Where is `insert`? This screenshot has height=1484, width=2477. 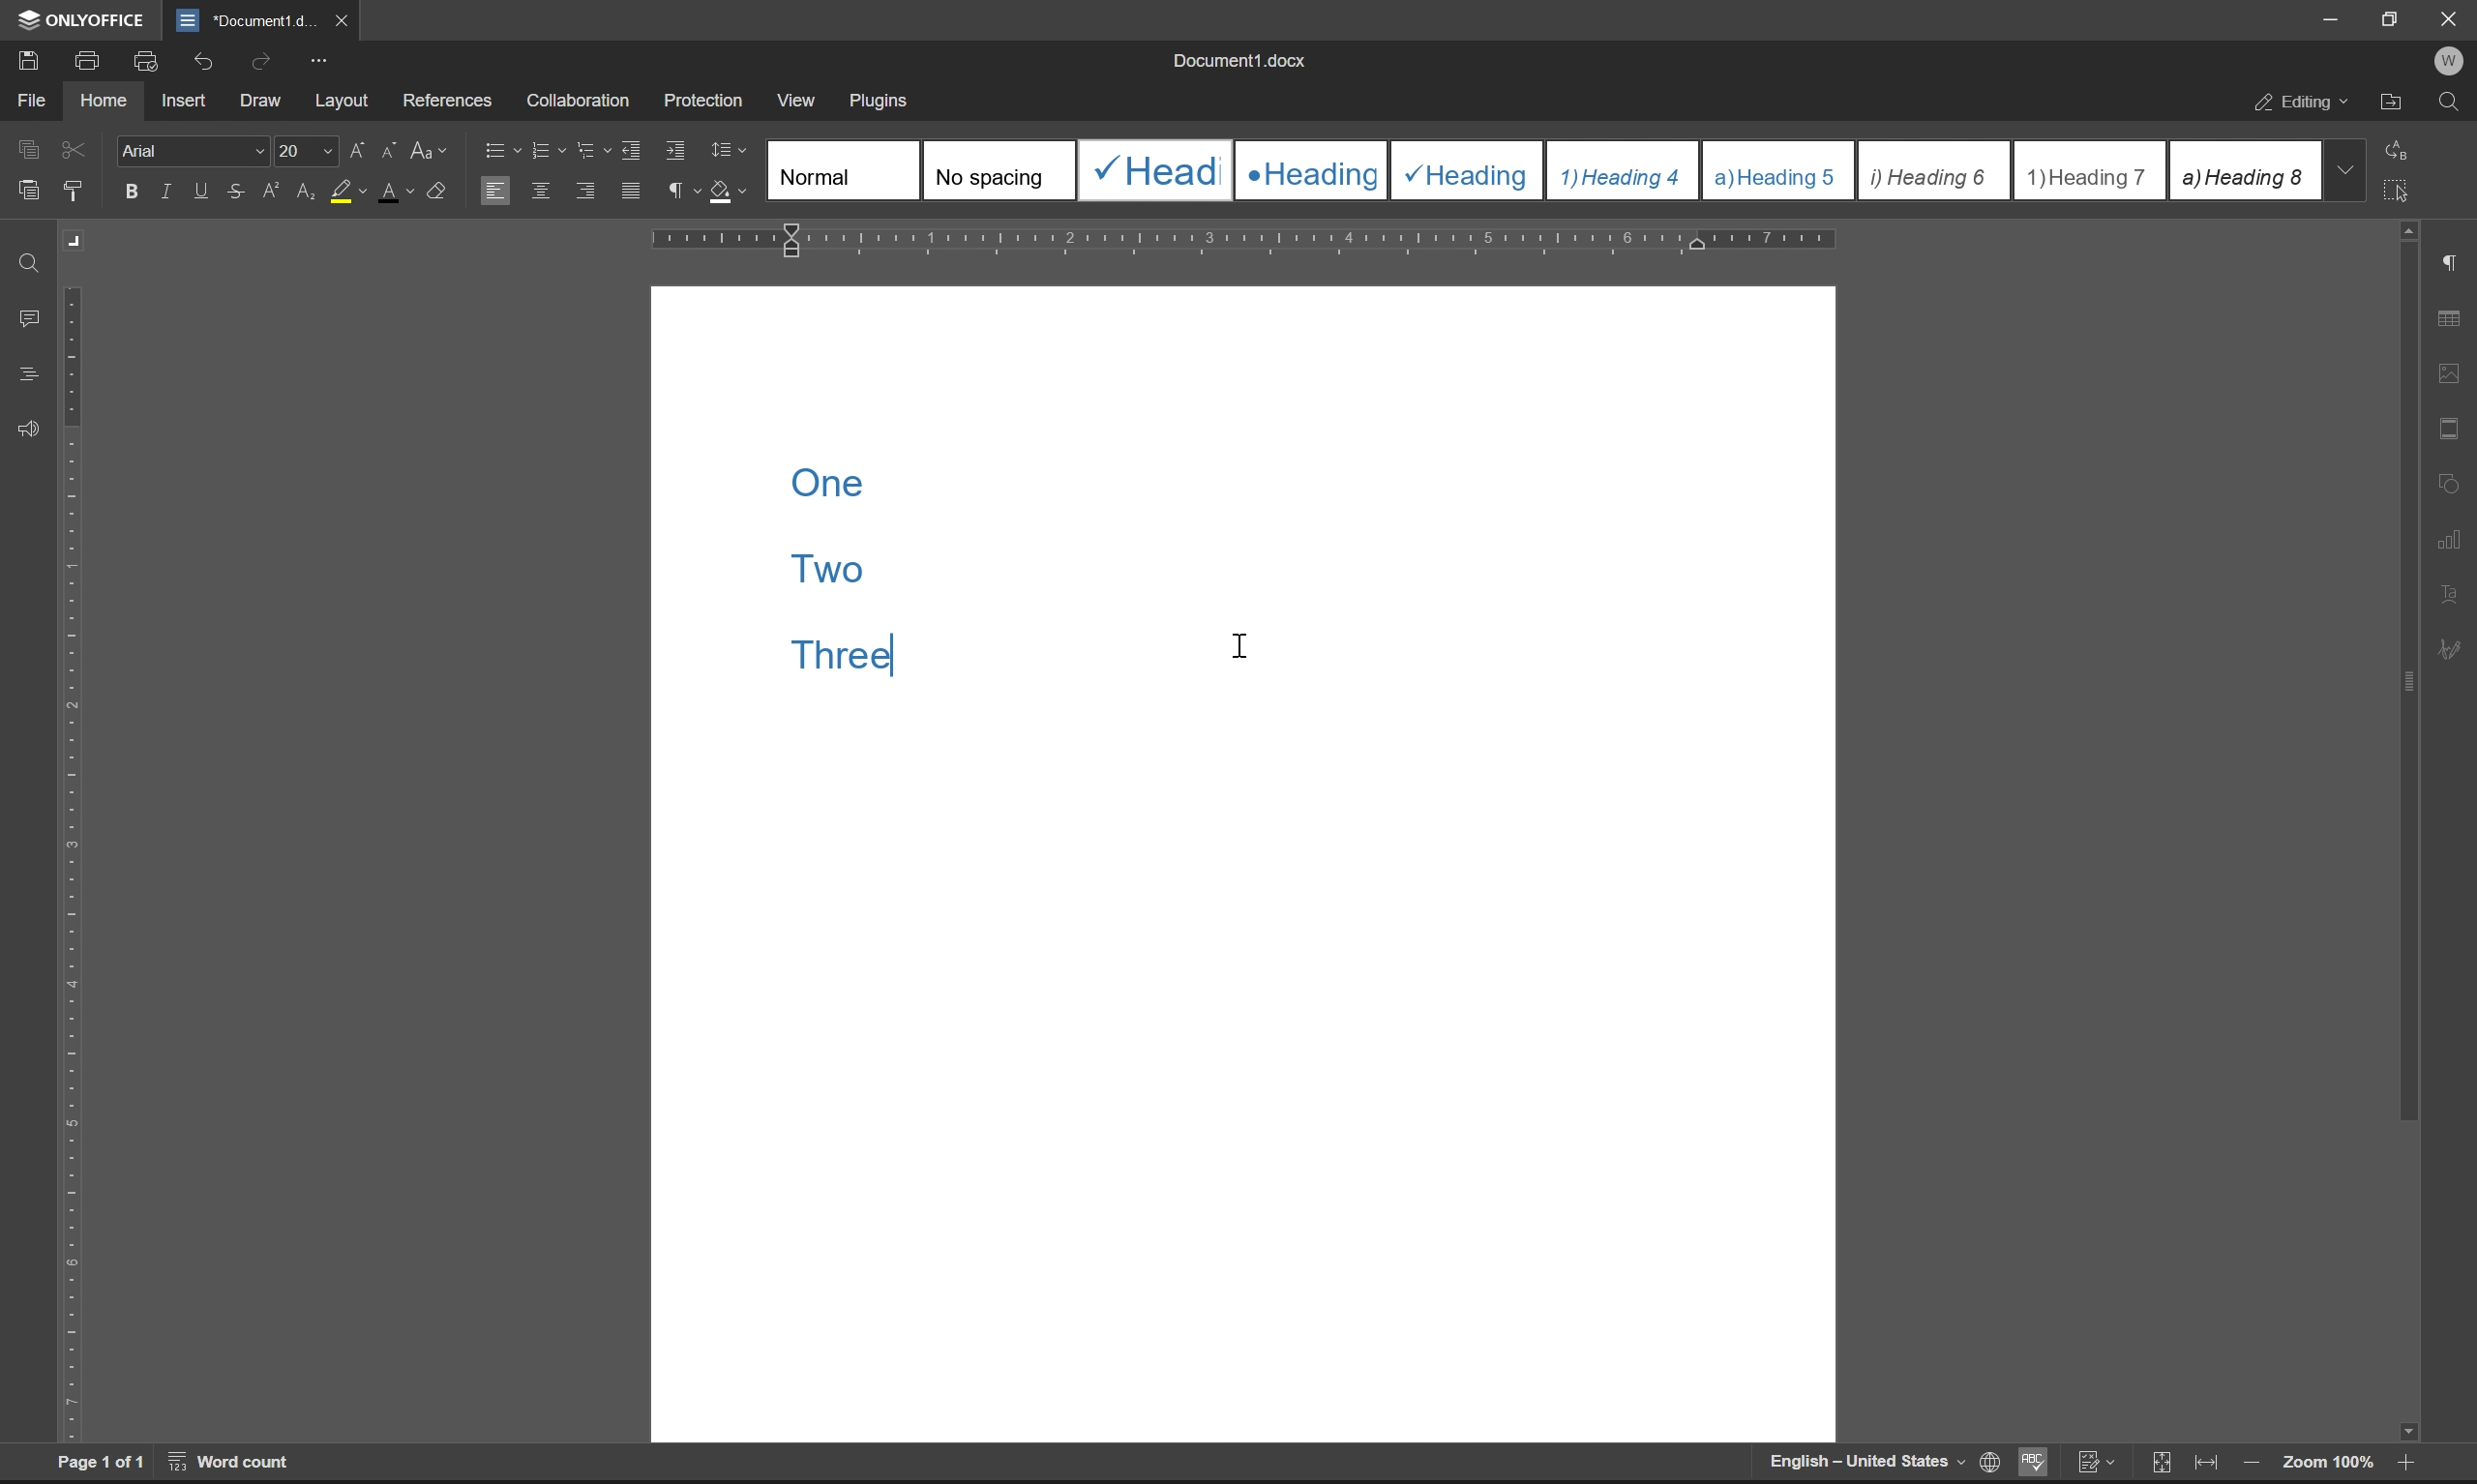 insert is located at coordinates (183, 99).